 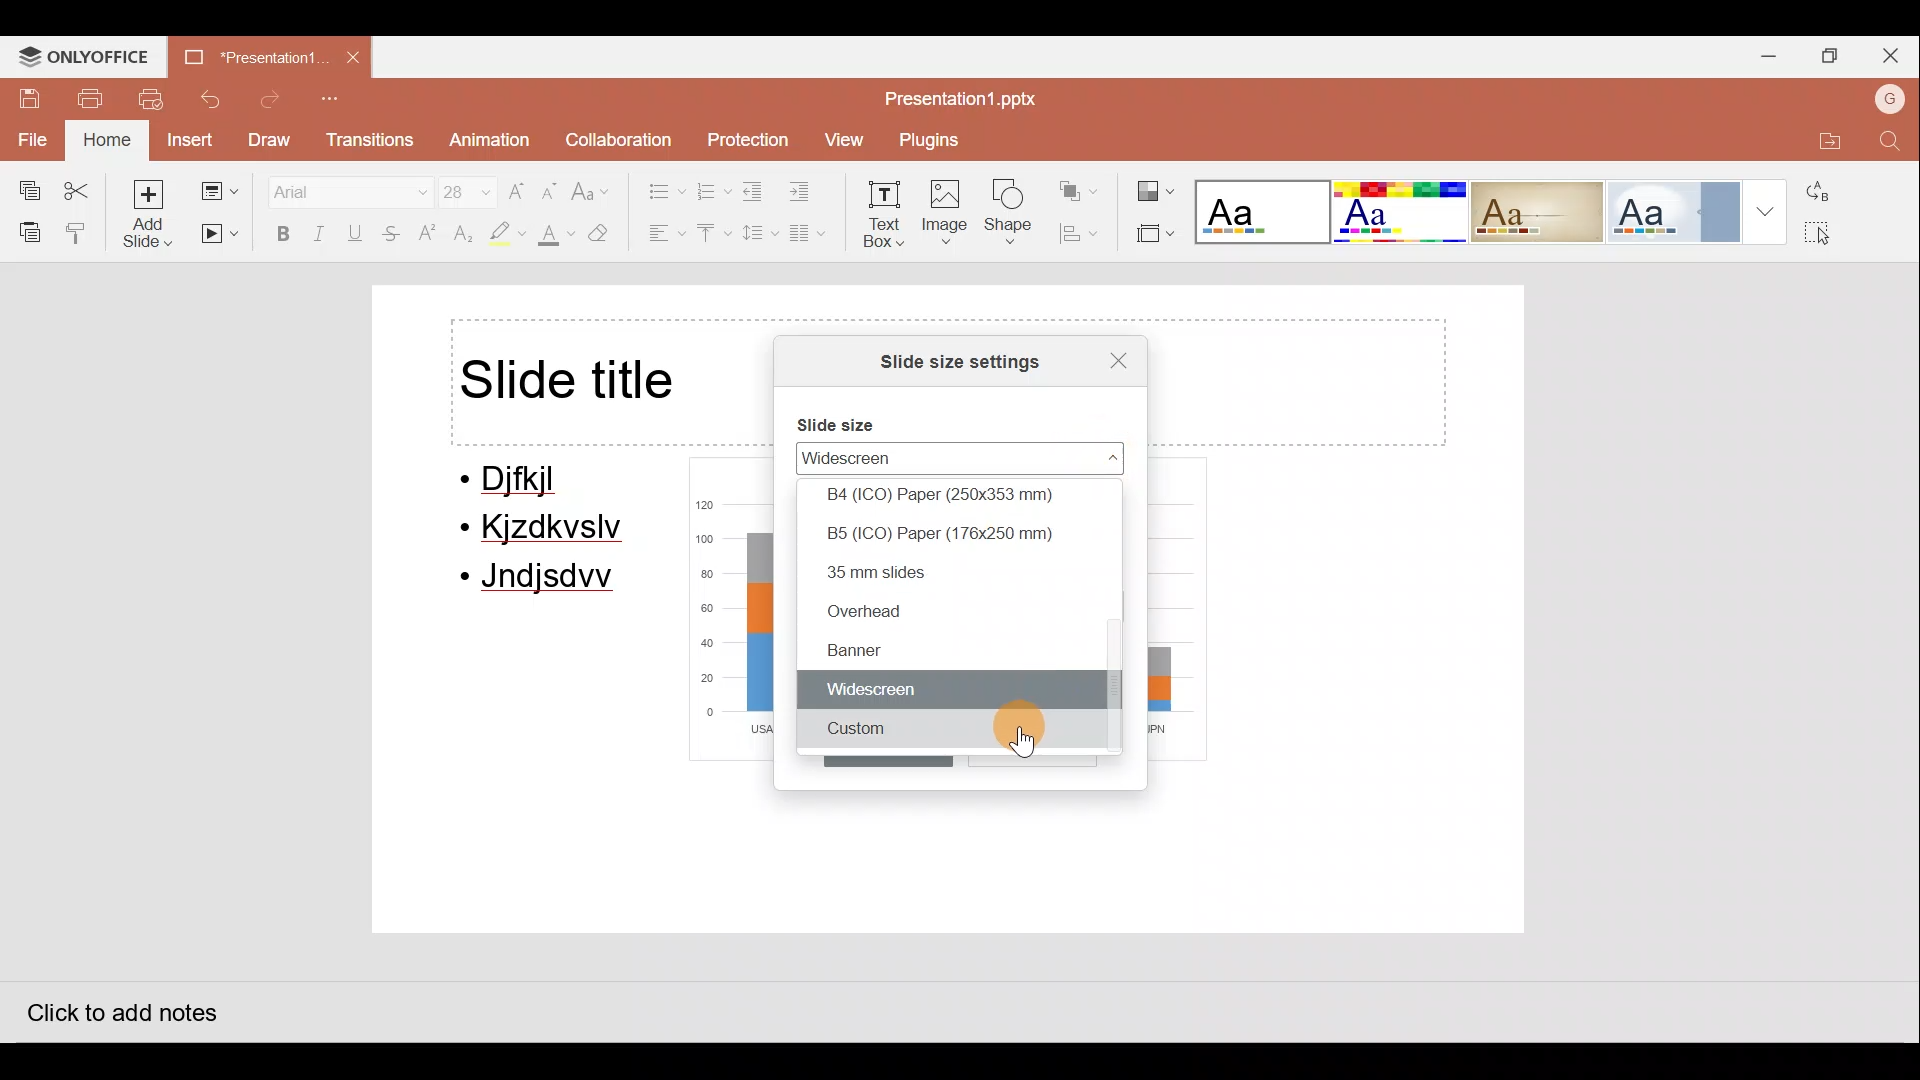 What do you see at coordinates (948, 611) in the screenshot?
I see `Overhead` at bounding box center [948, 611].